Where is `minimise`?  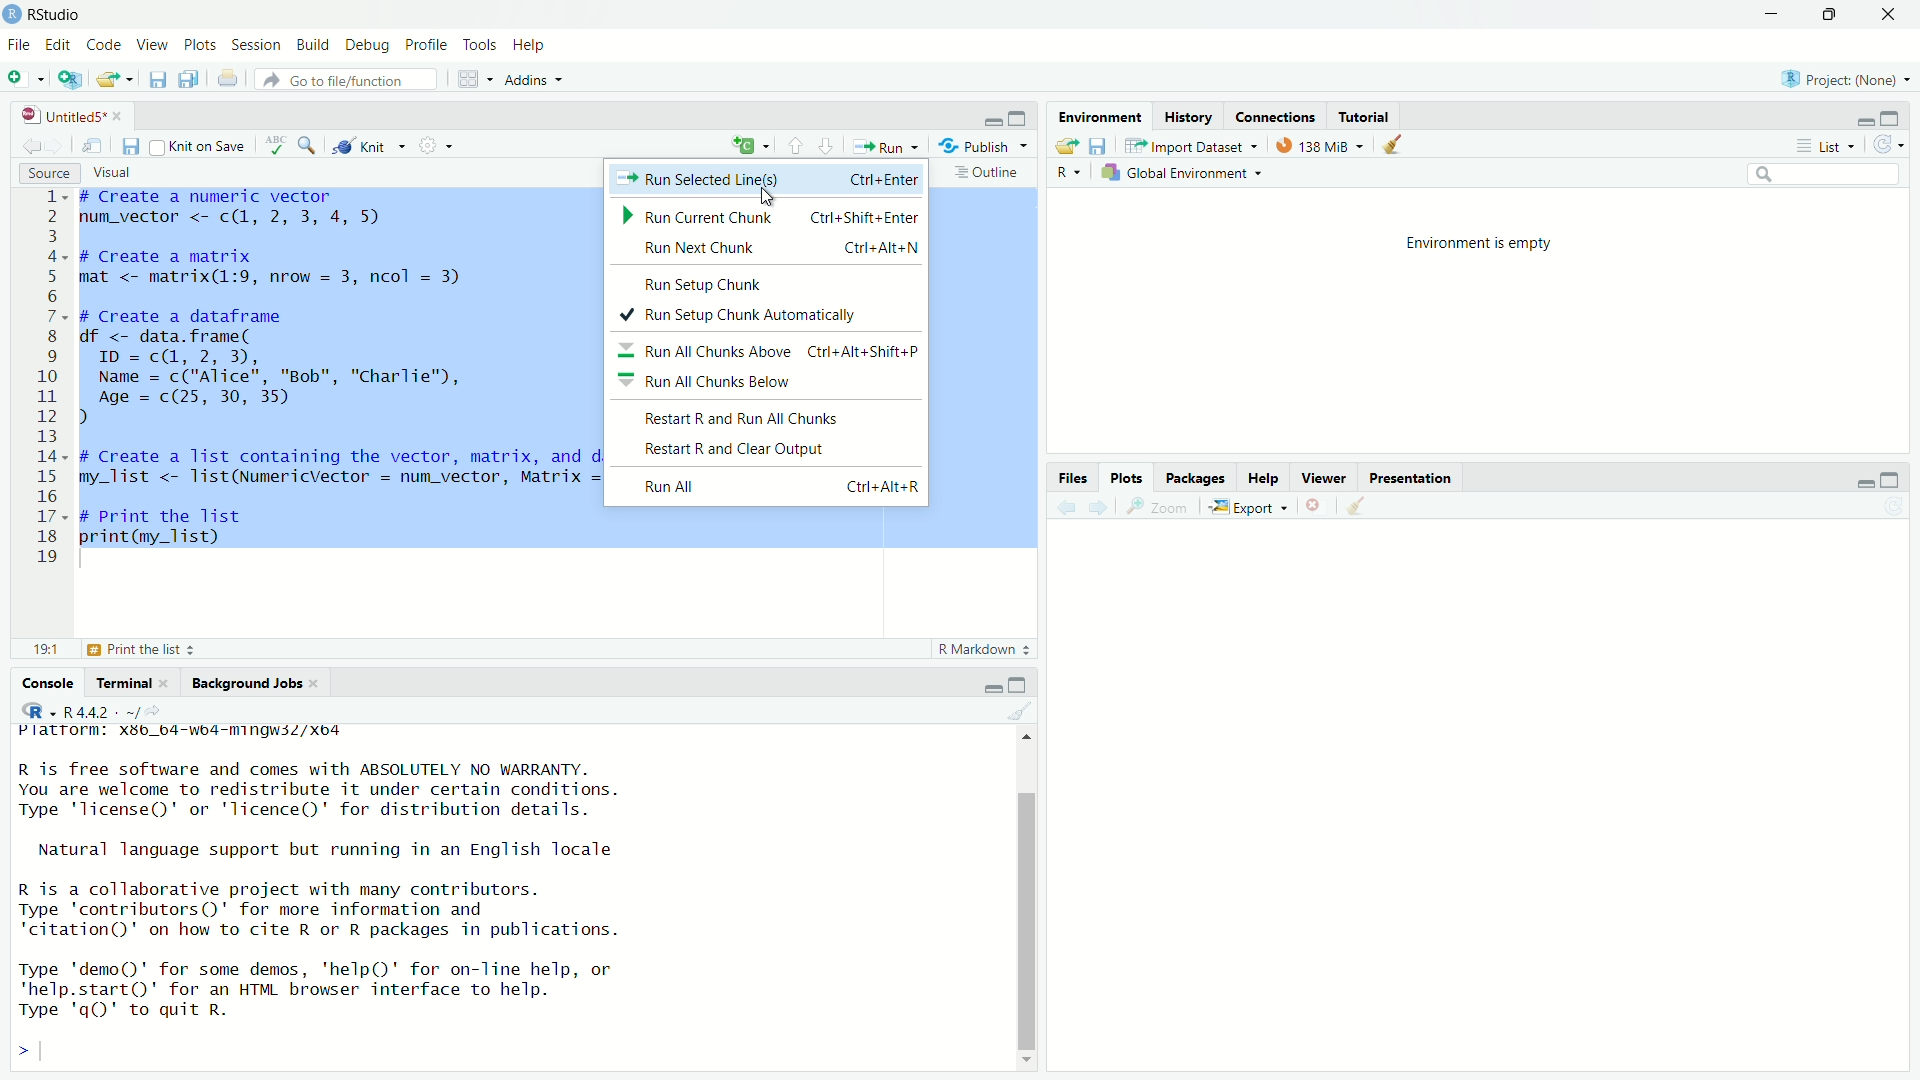
minimise is located at coordinates (1858, 485).